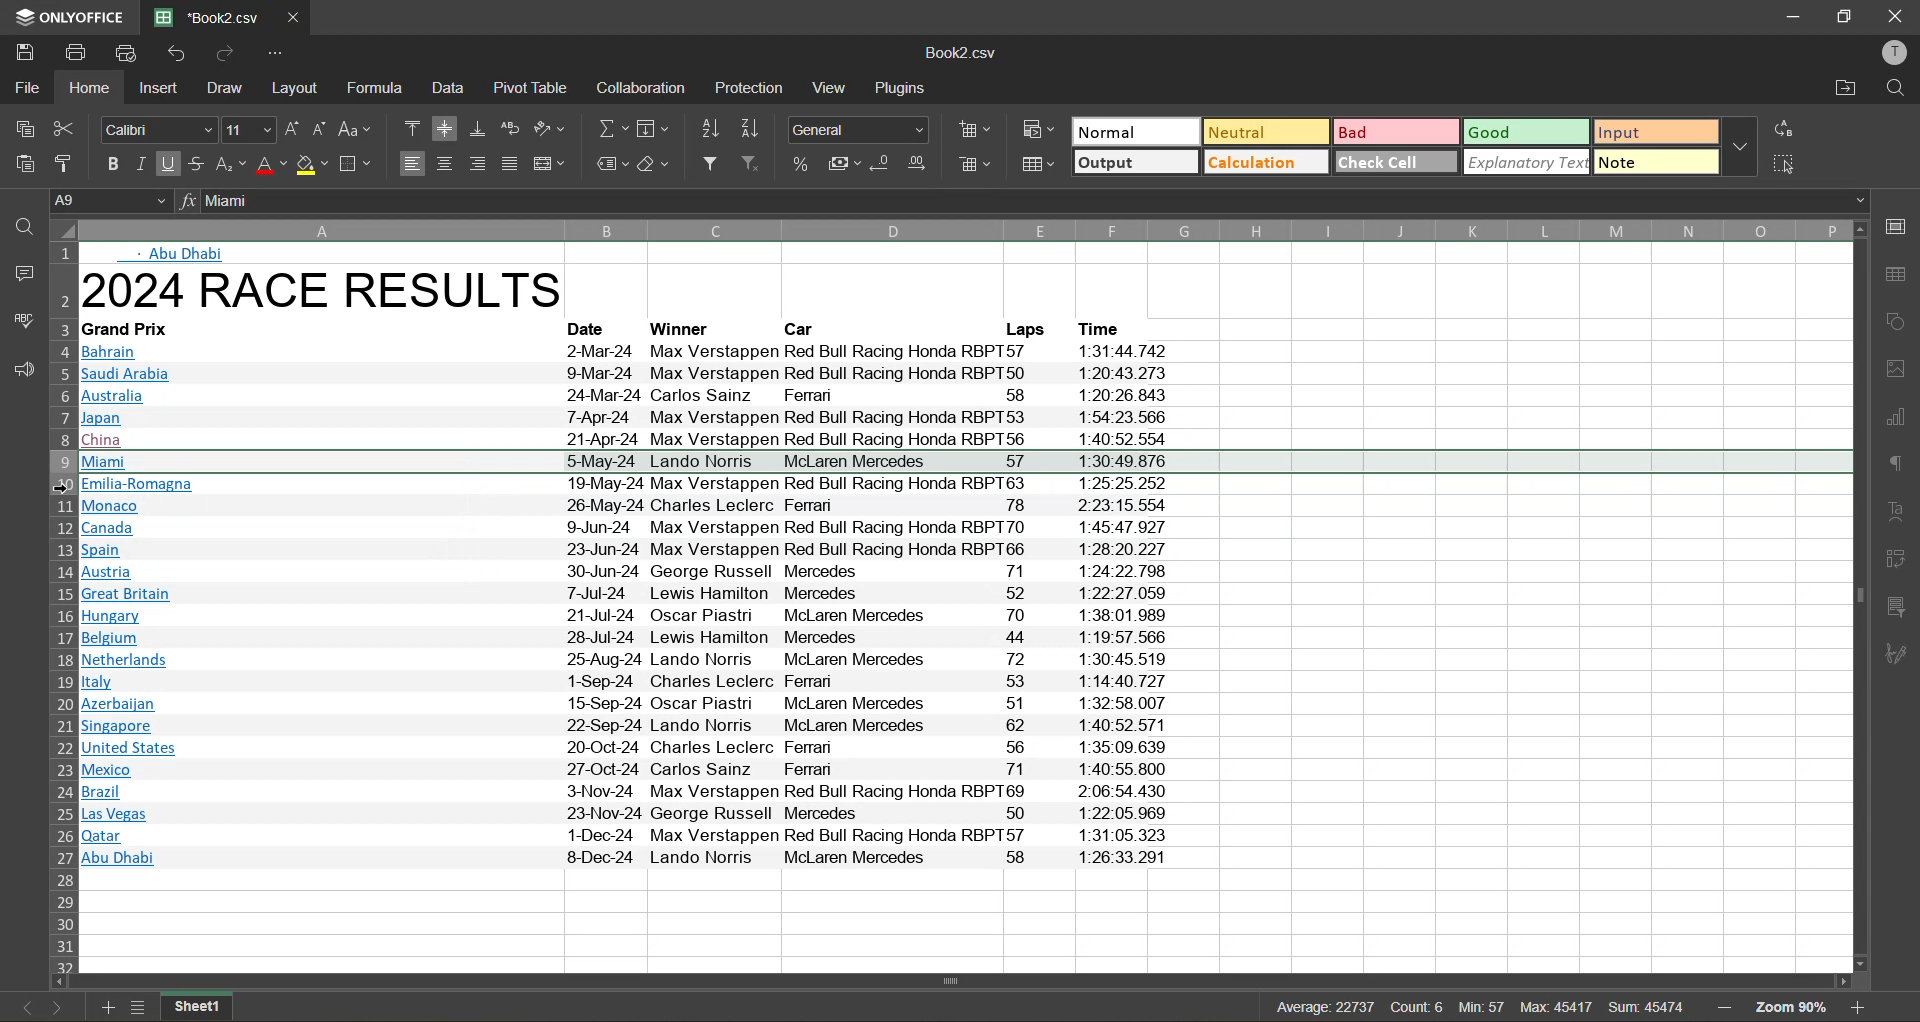 This screenshot has height=1022, width=1920. I want to click on Monaco 26-May-24 Charles Leclerc Ferman 78 2:23:15.554, so click(624, 507).